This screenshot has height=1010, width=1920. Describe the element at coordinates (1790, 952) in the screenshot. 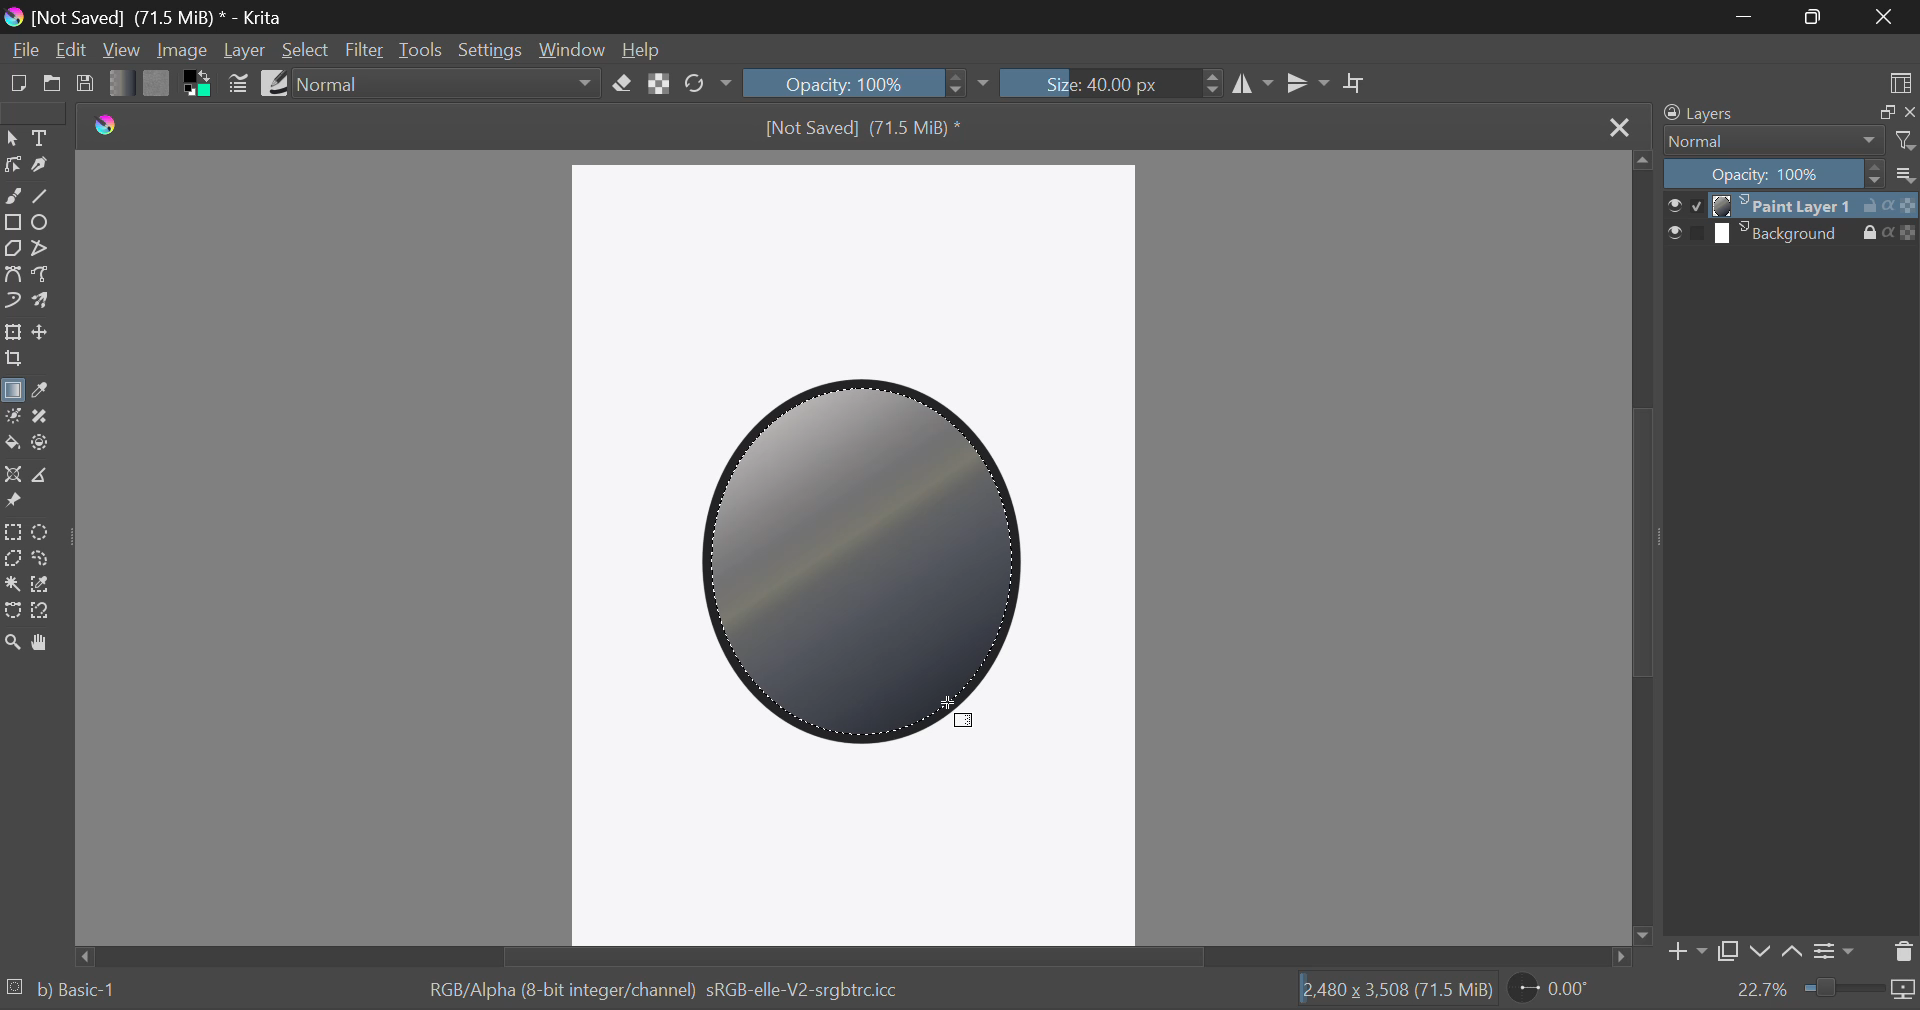

I see `Move layer up` at that location.